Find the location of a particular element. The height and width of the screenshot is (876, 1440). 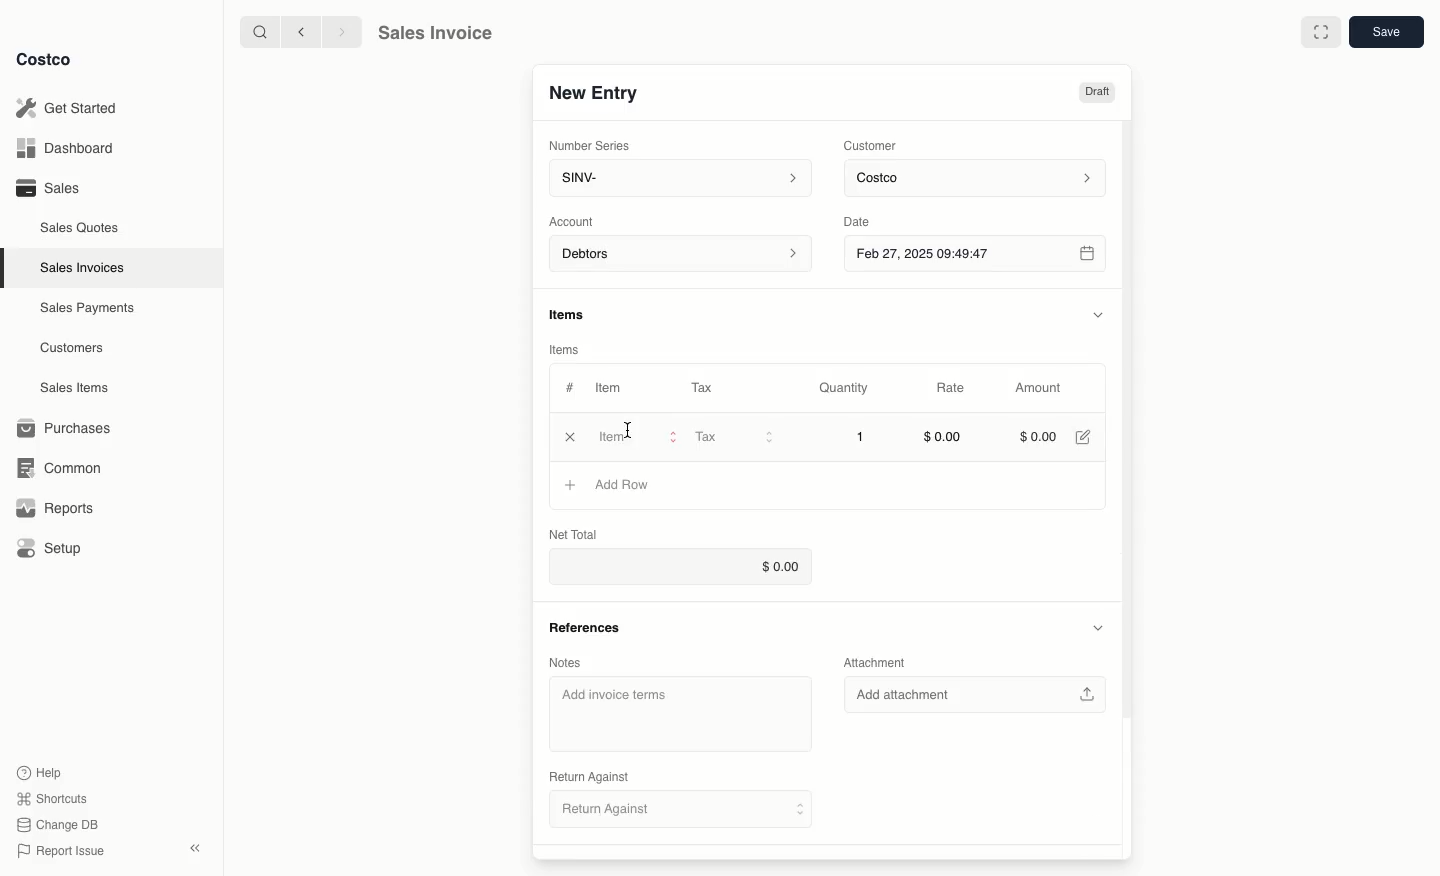

Items is located at coordinates (568, 350).